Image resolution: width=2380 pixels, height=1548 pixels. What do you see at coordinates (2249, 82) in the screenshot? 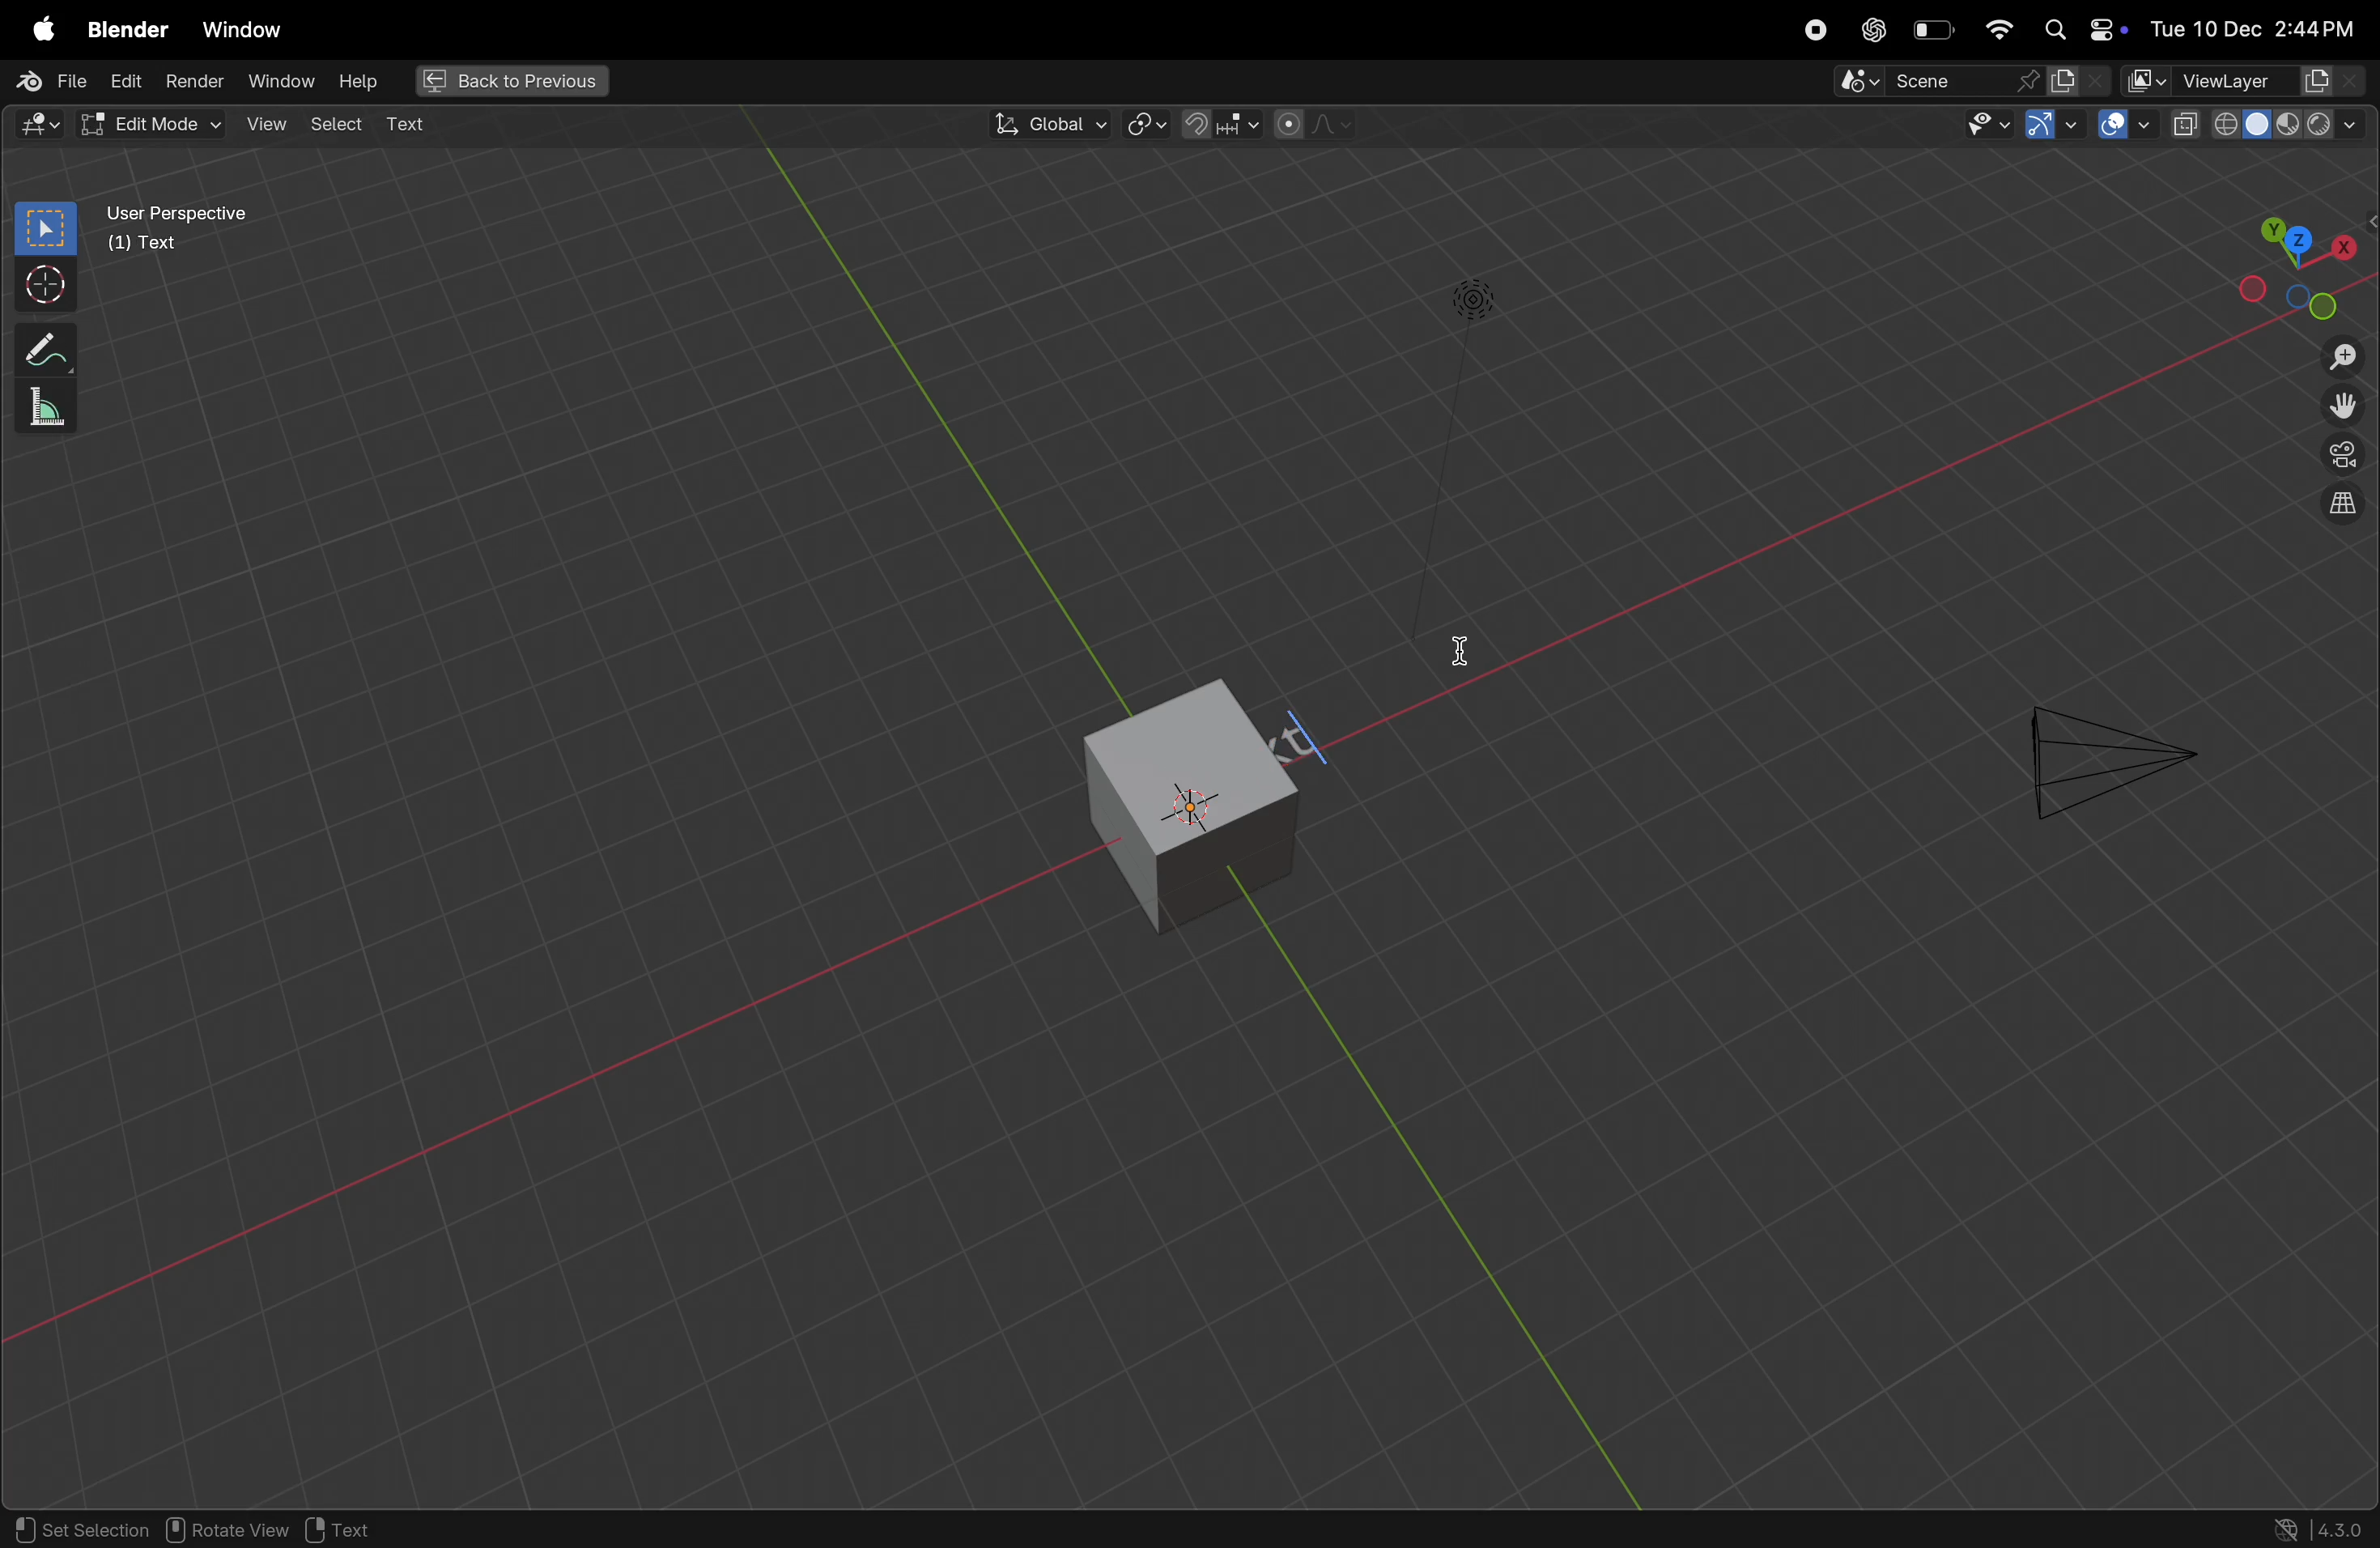
I see `View layer` at bounding box center [2249, 82].